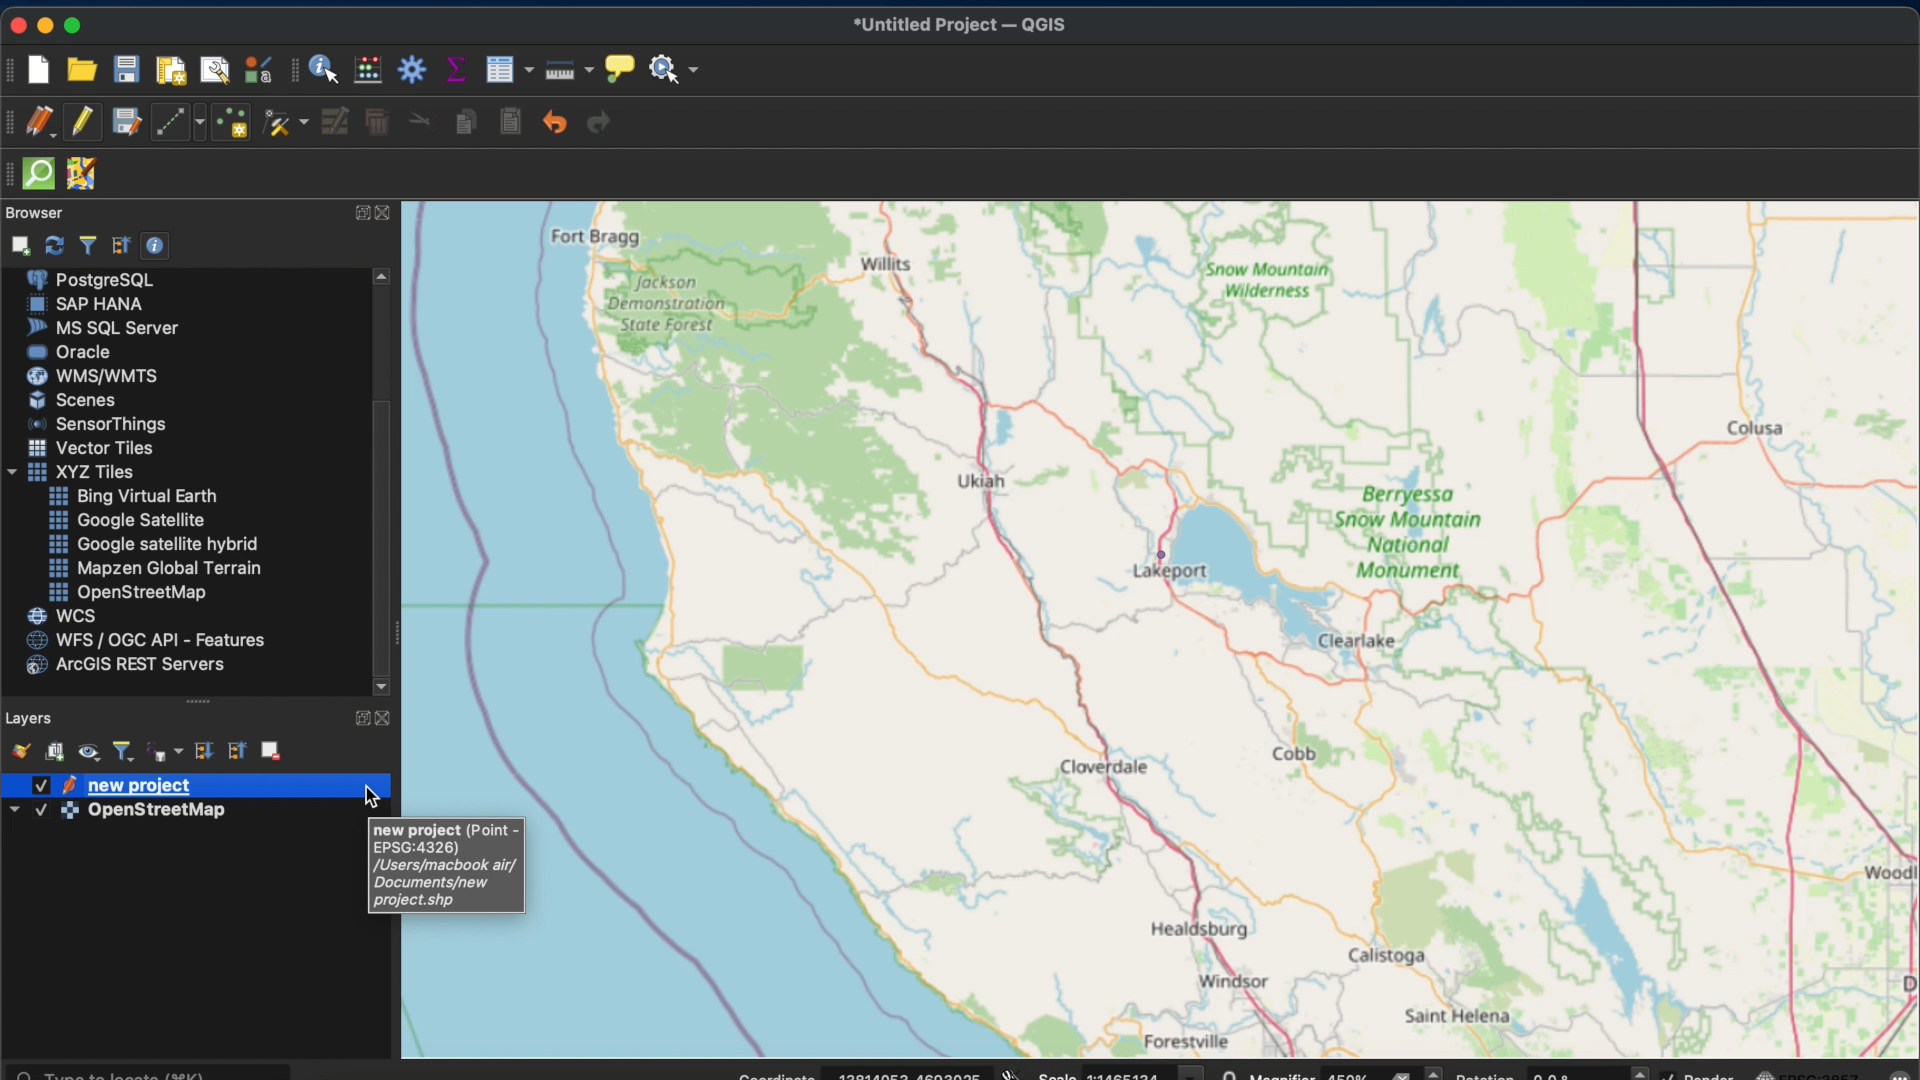 The image size is (1920, 1080). What do you see at coordinates (12, 68) in the screenshot?
I see `project toolbar` at bounding box center [12, 68].